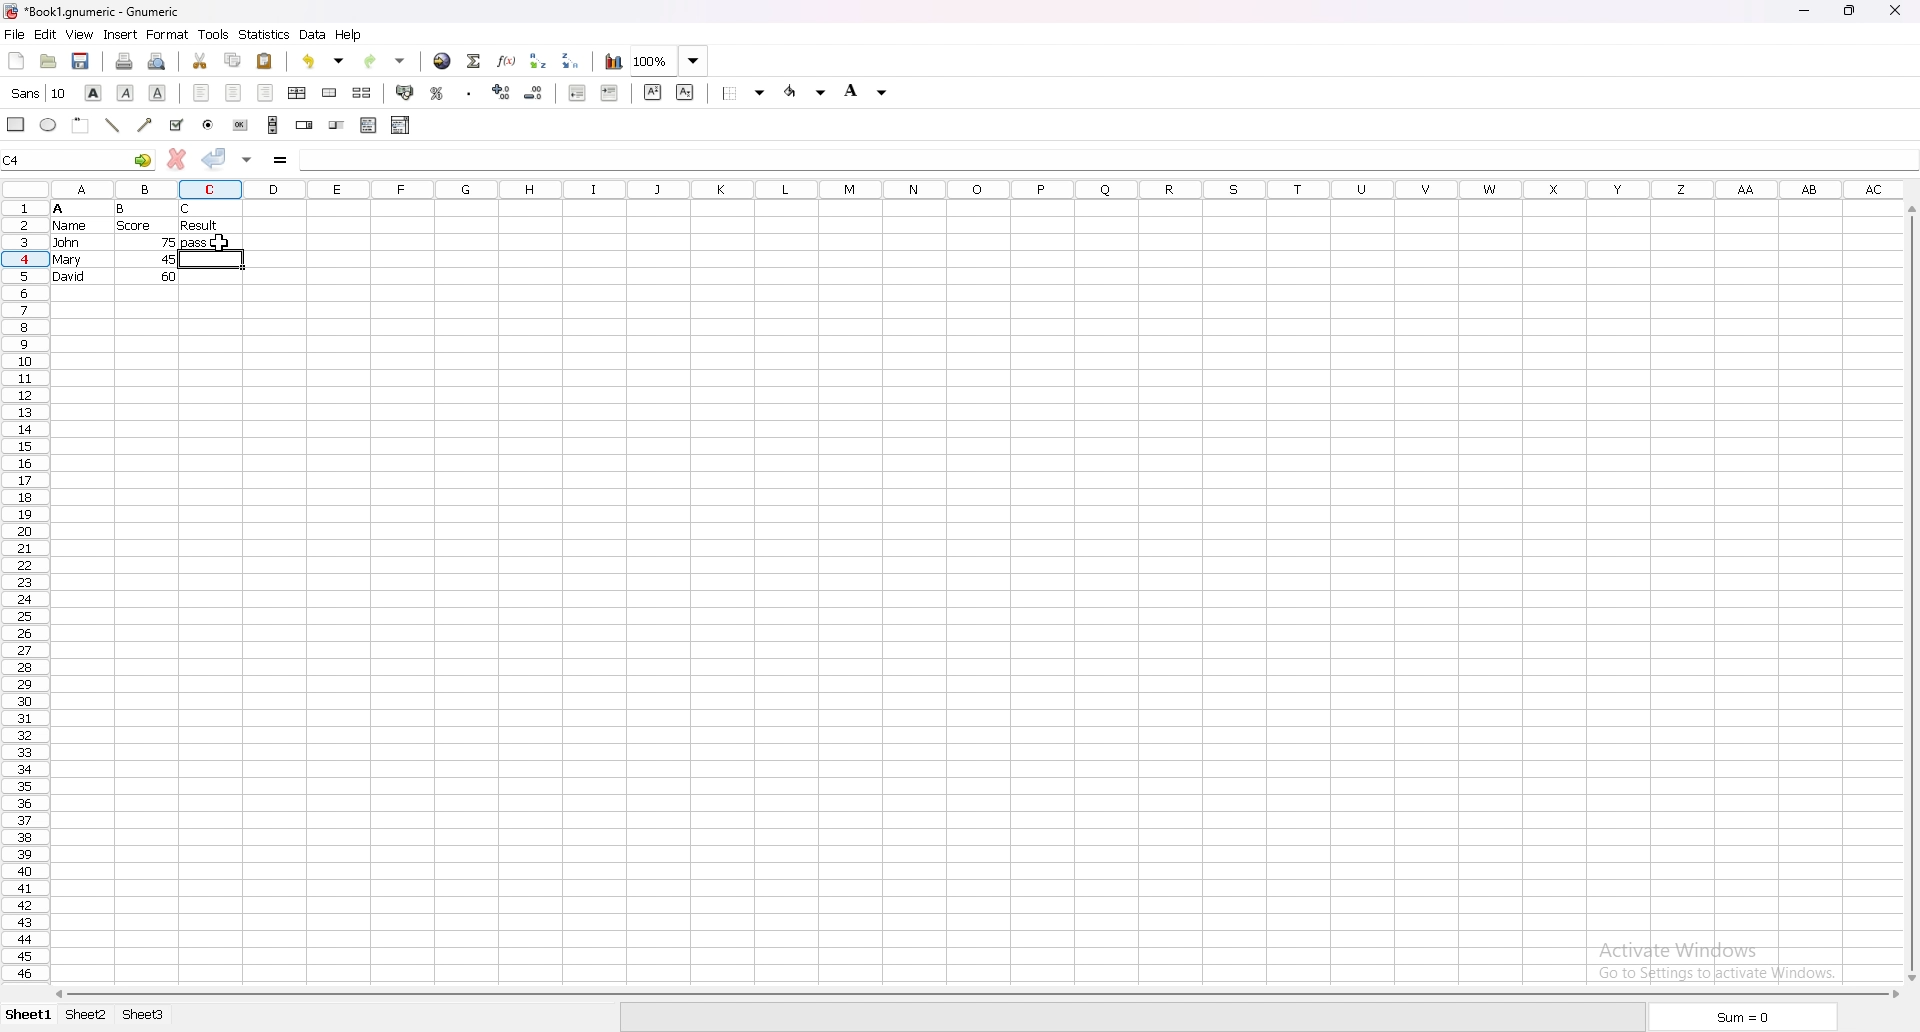 This screenshot has height=1032, width=1920. What do you see at coordinates (80, 126) in the screenshot?
I see `frame` at bounding box center [80, 126].